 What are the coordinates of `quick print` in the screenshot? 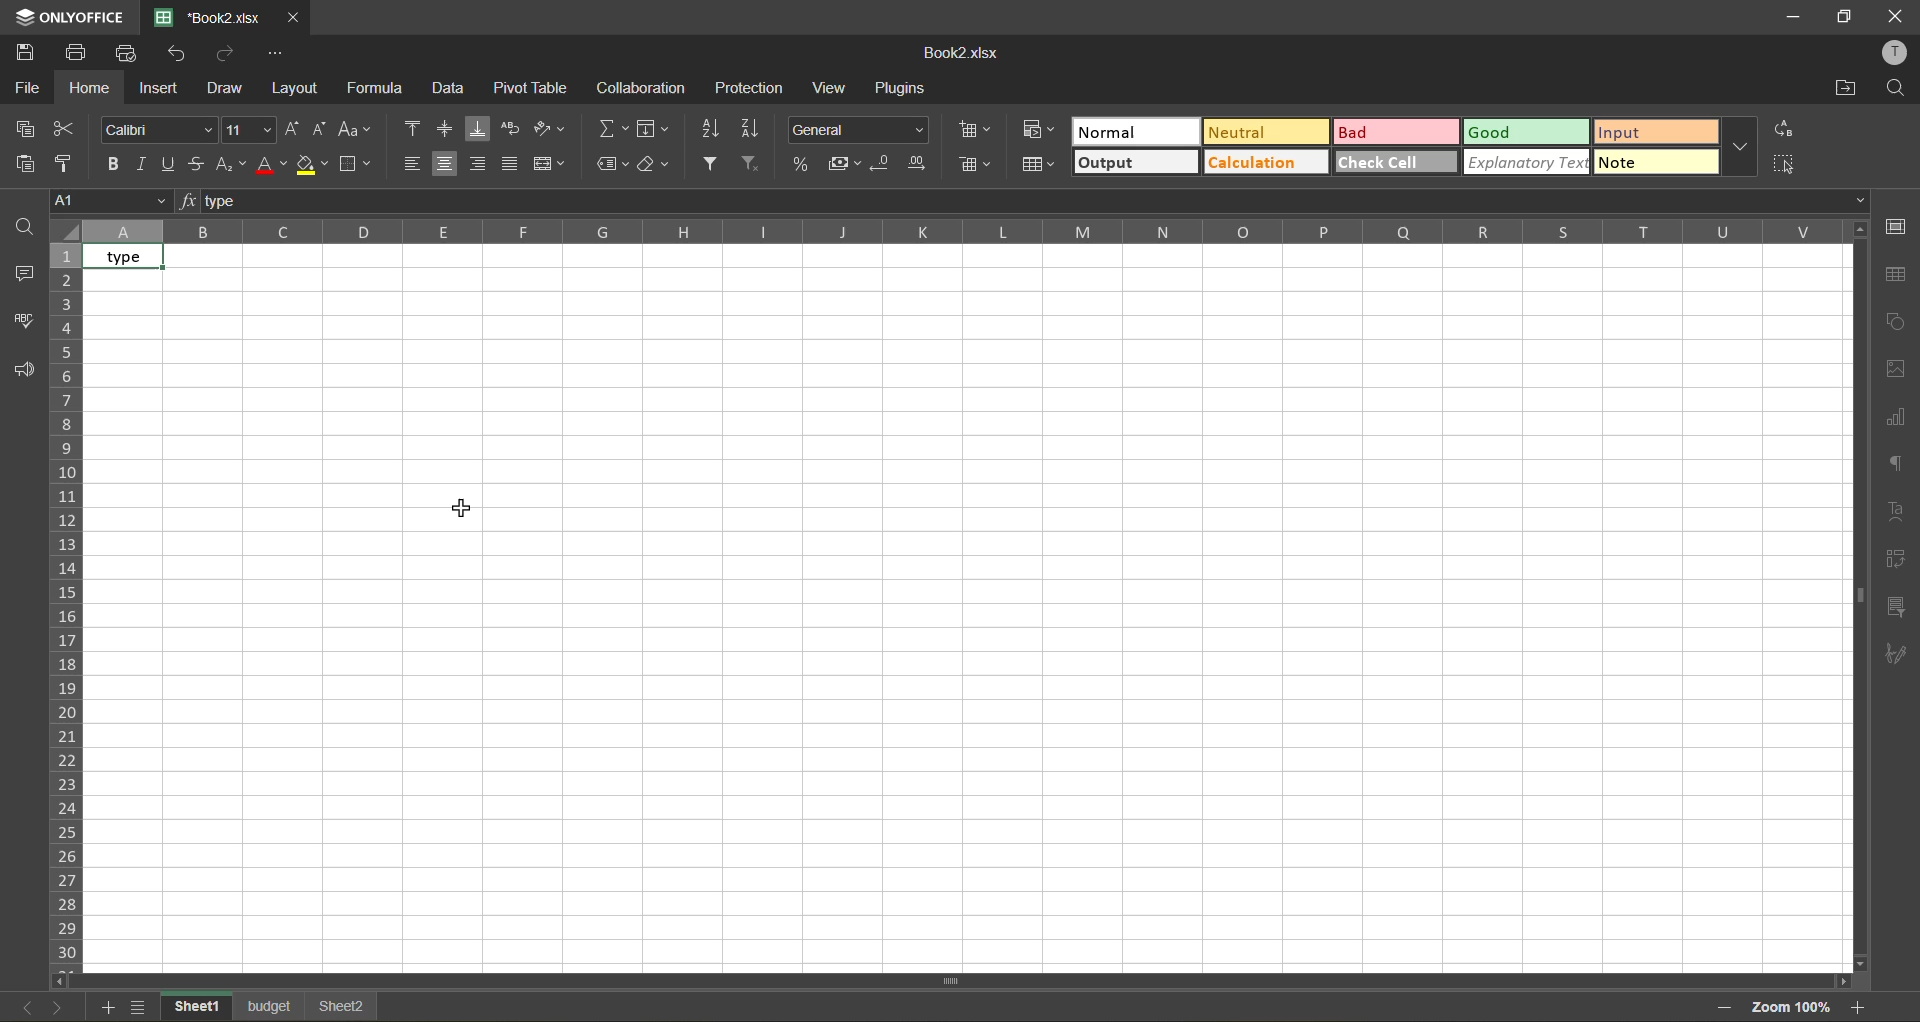 It's located at (127, 53).